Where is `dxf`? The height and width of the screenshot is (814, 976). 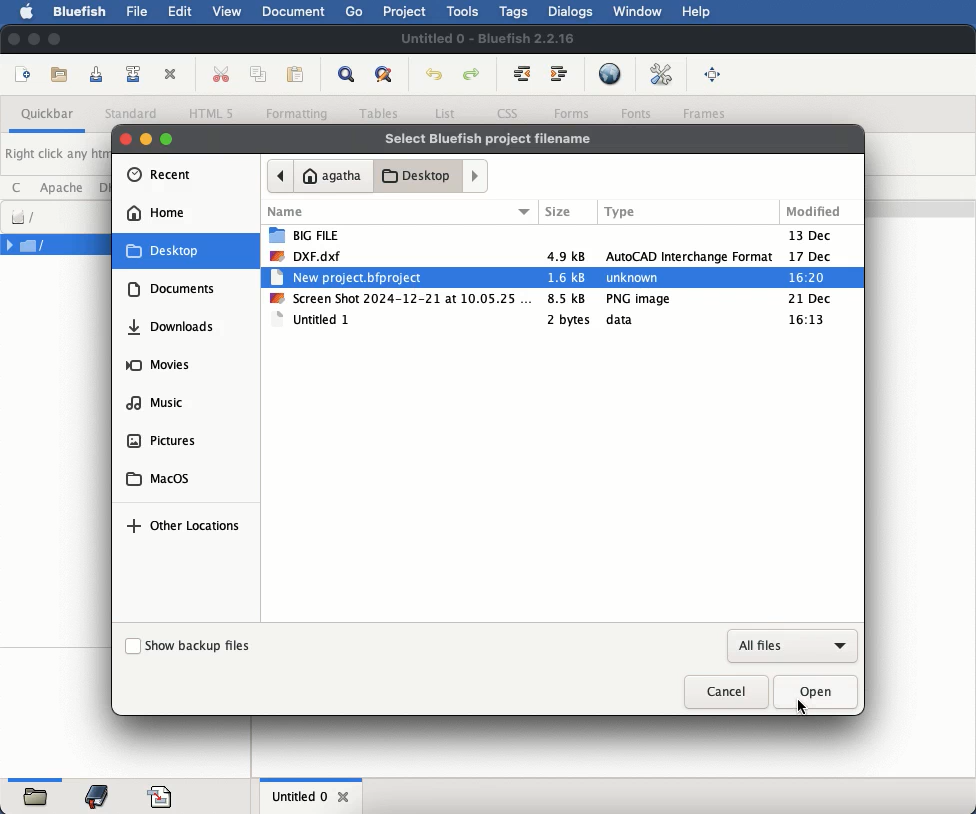 dxf is located at coordinates (309, 255).